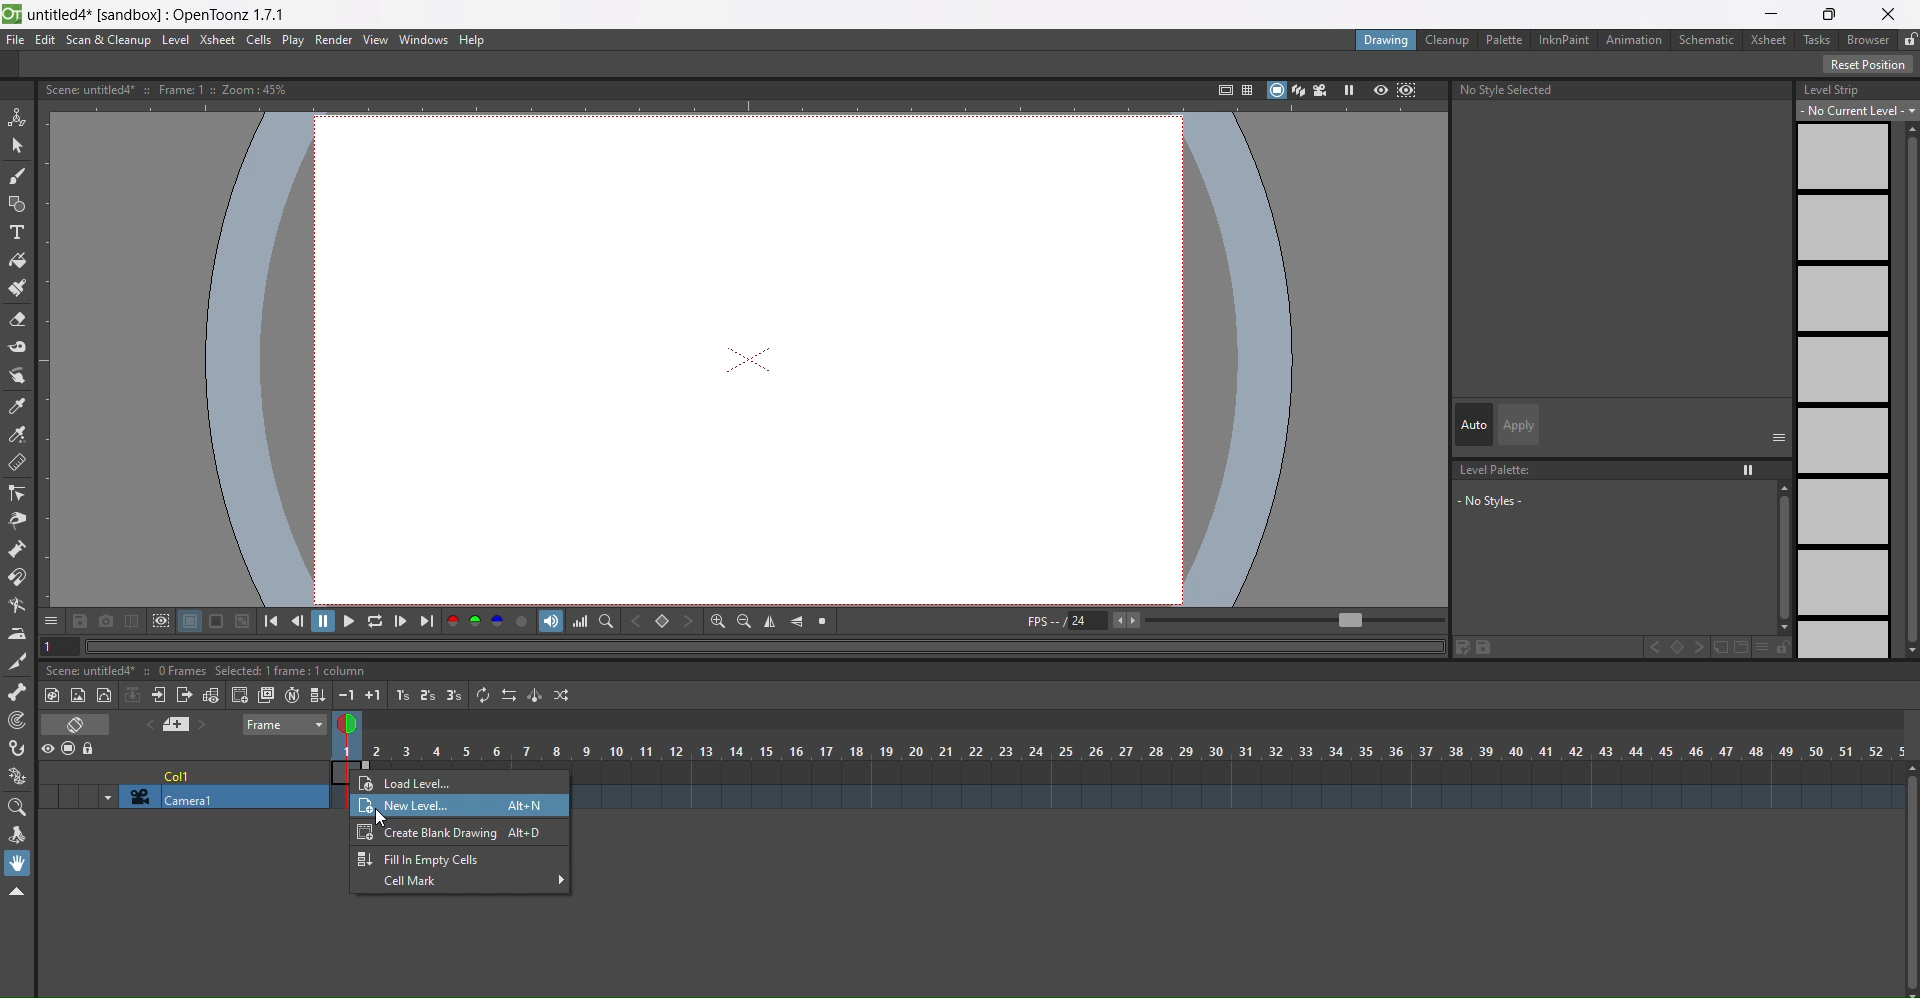  What do you see at coordinates (239, 695) in the screenshot?
I see `create blank drawing` at bounding box center [239, 695].